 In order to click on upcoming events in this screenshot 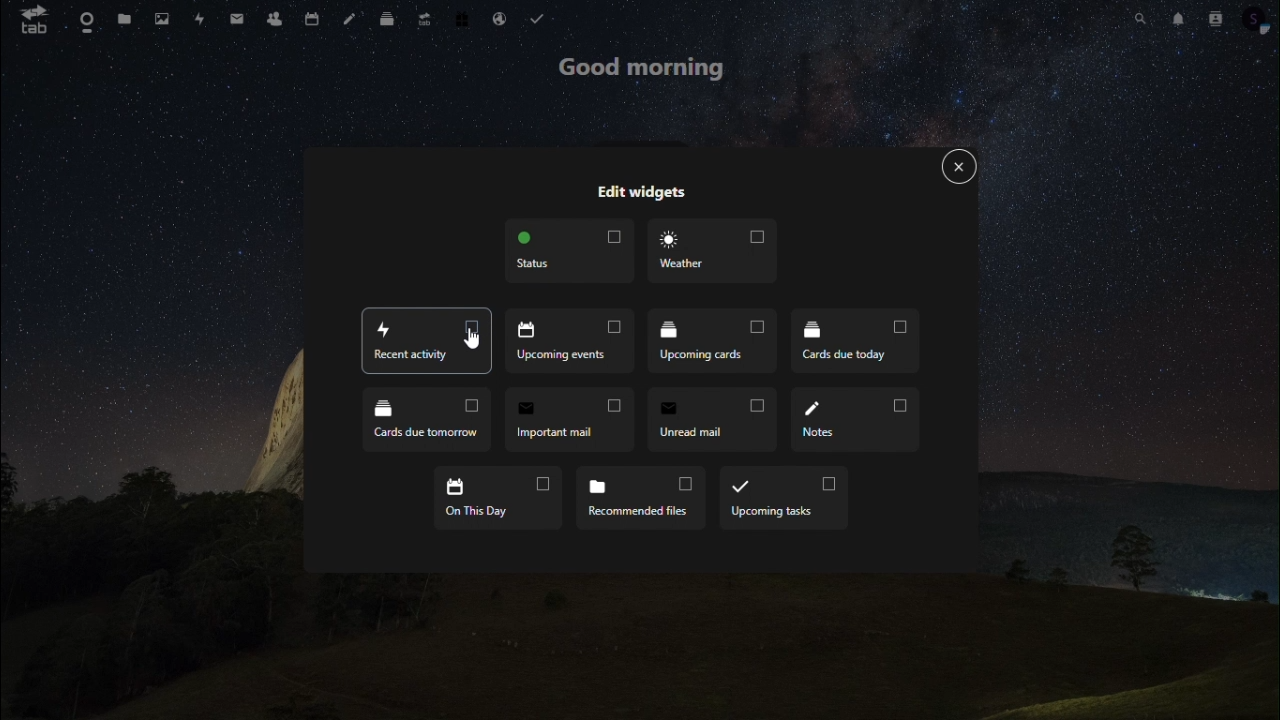, I will do `click(568, 340)`.